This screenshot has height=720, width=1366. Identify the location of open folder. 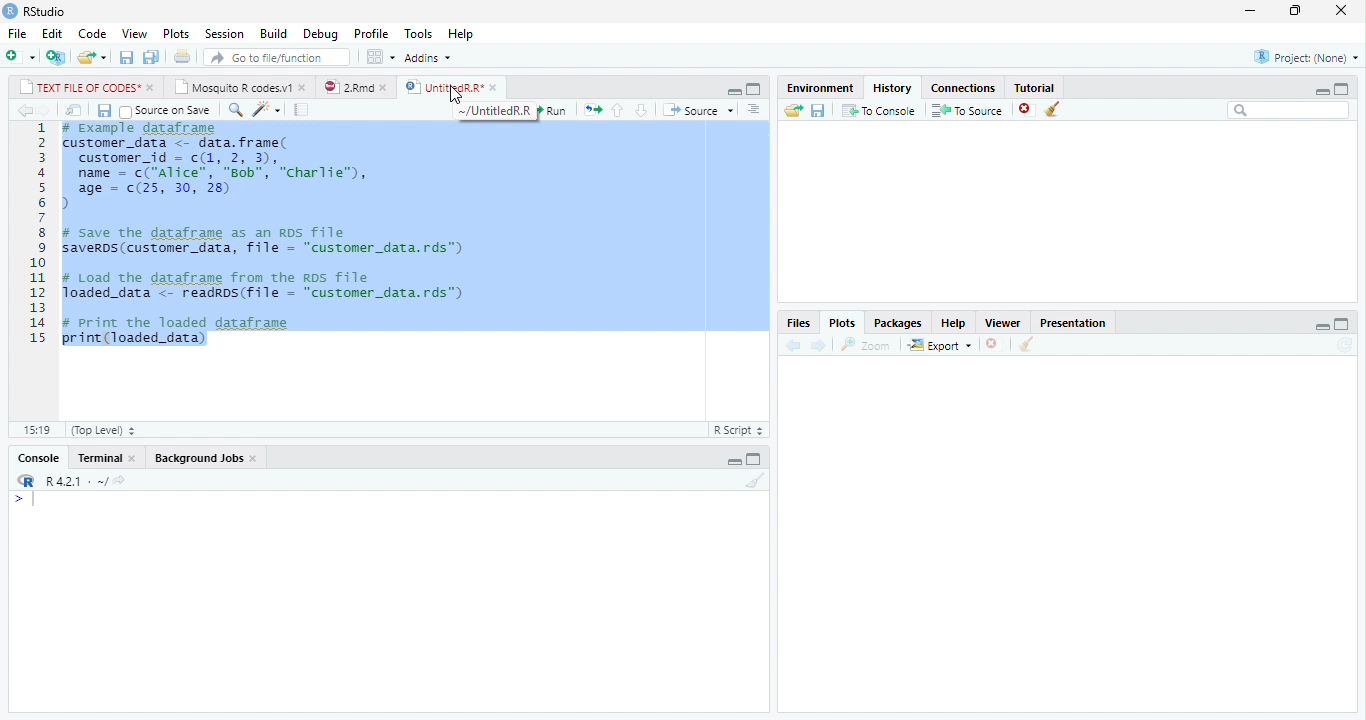
(794, 110).